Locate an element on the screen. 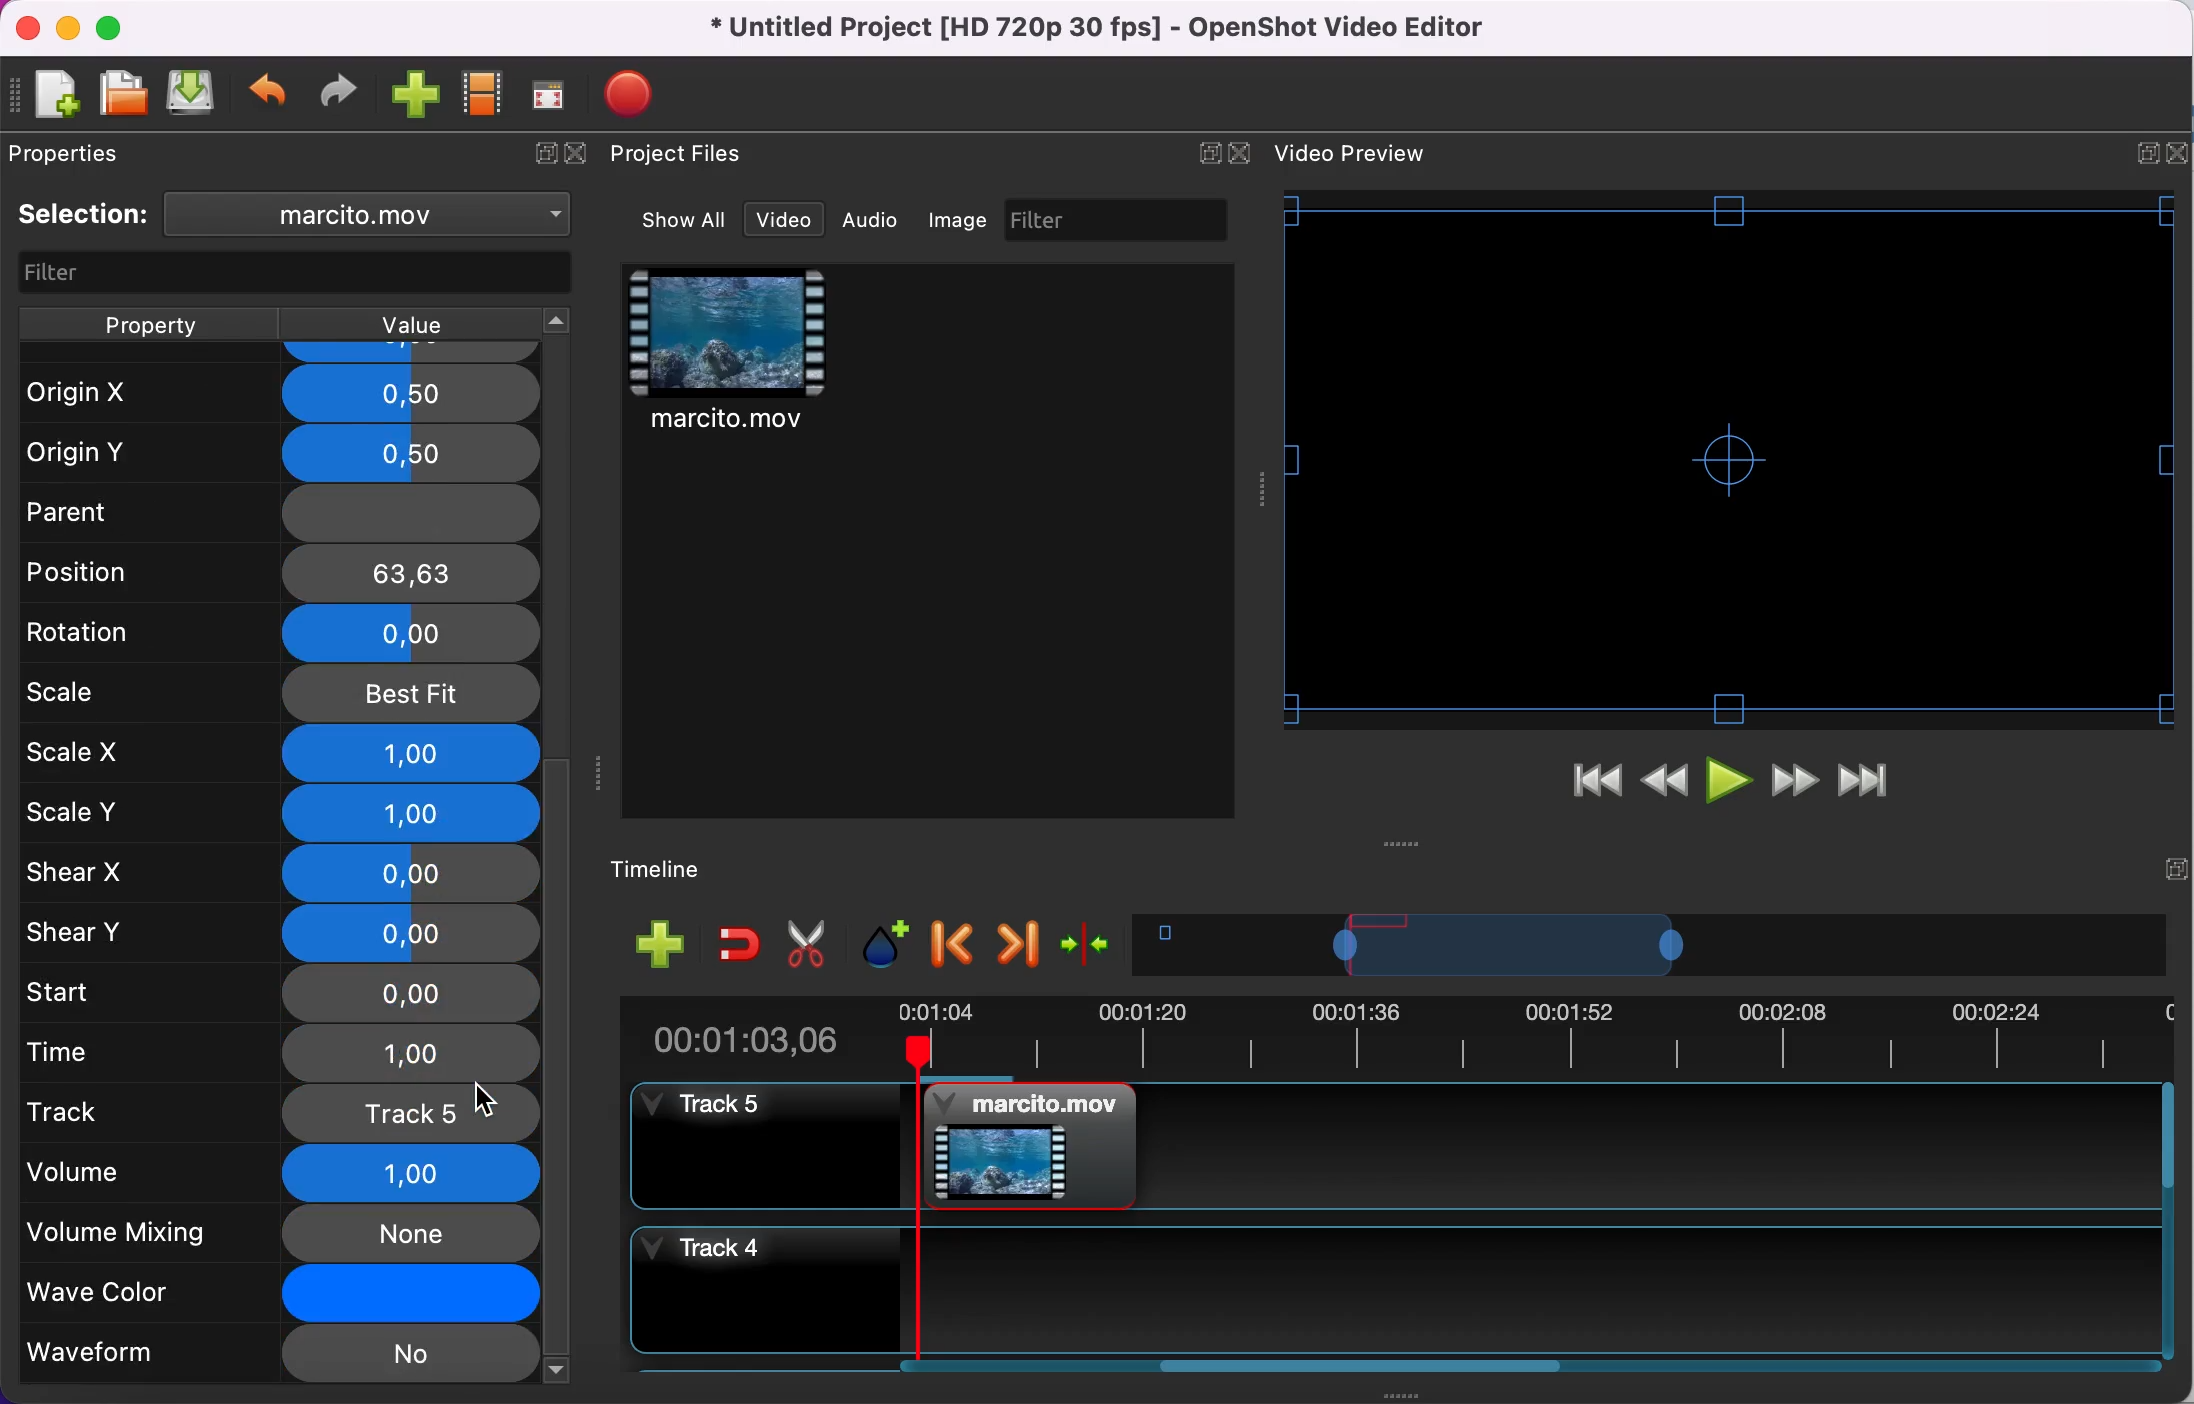  fast forward is located at coordinates (1795, 783).